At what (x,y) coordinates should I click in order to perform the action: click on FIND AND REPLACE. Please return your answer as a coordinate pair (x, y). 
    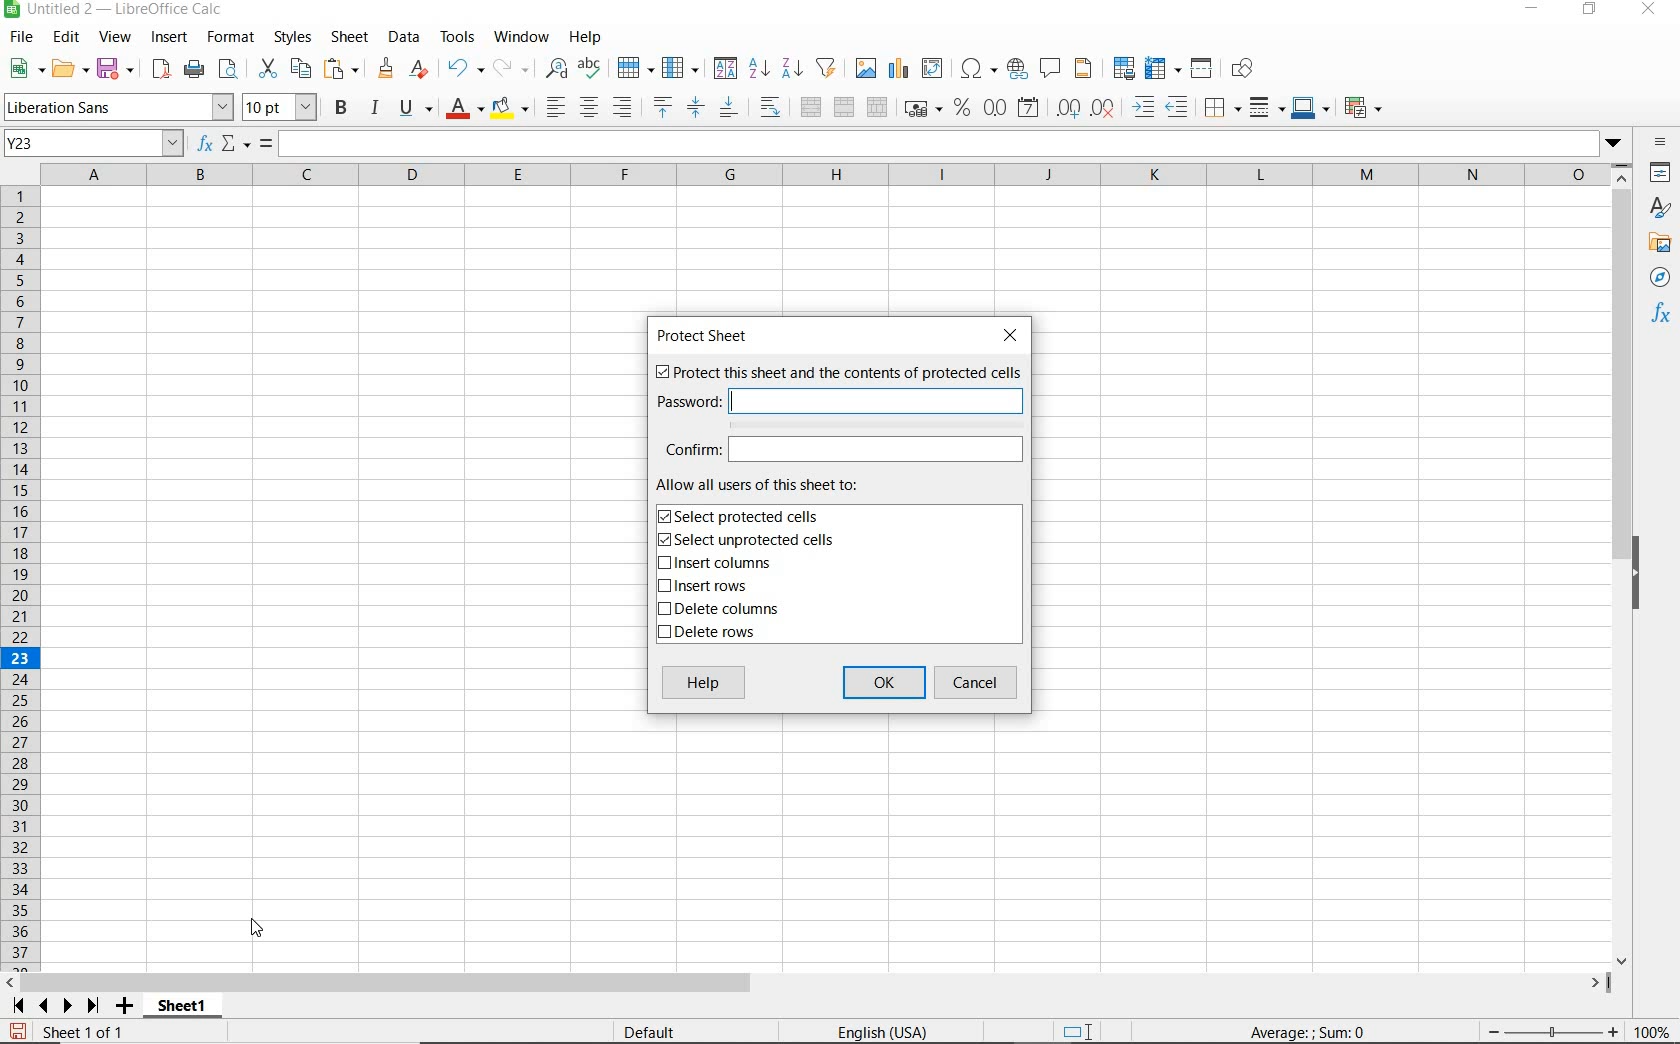
    Looking at the image, I should click on (552, 68).